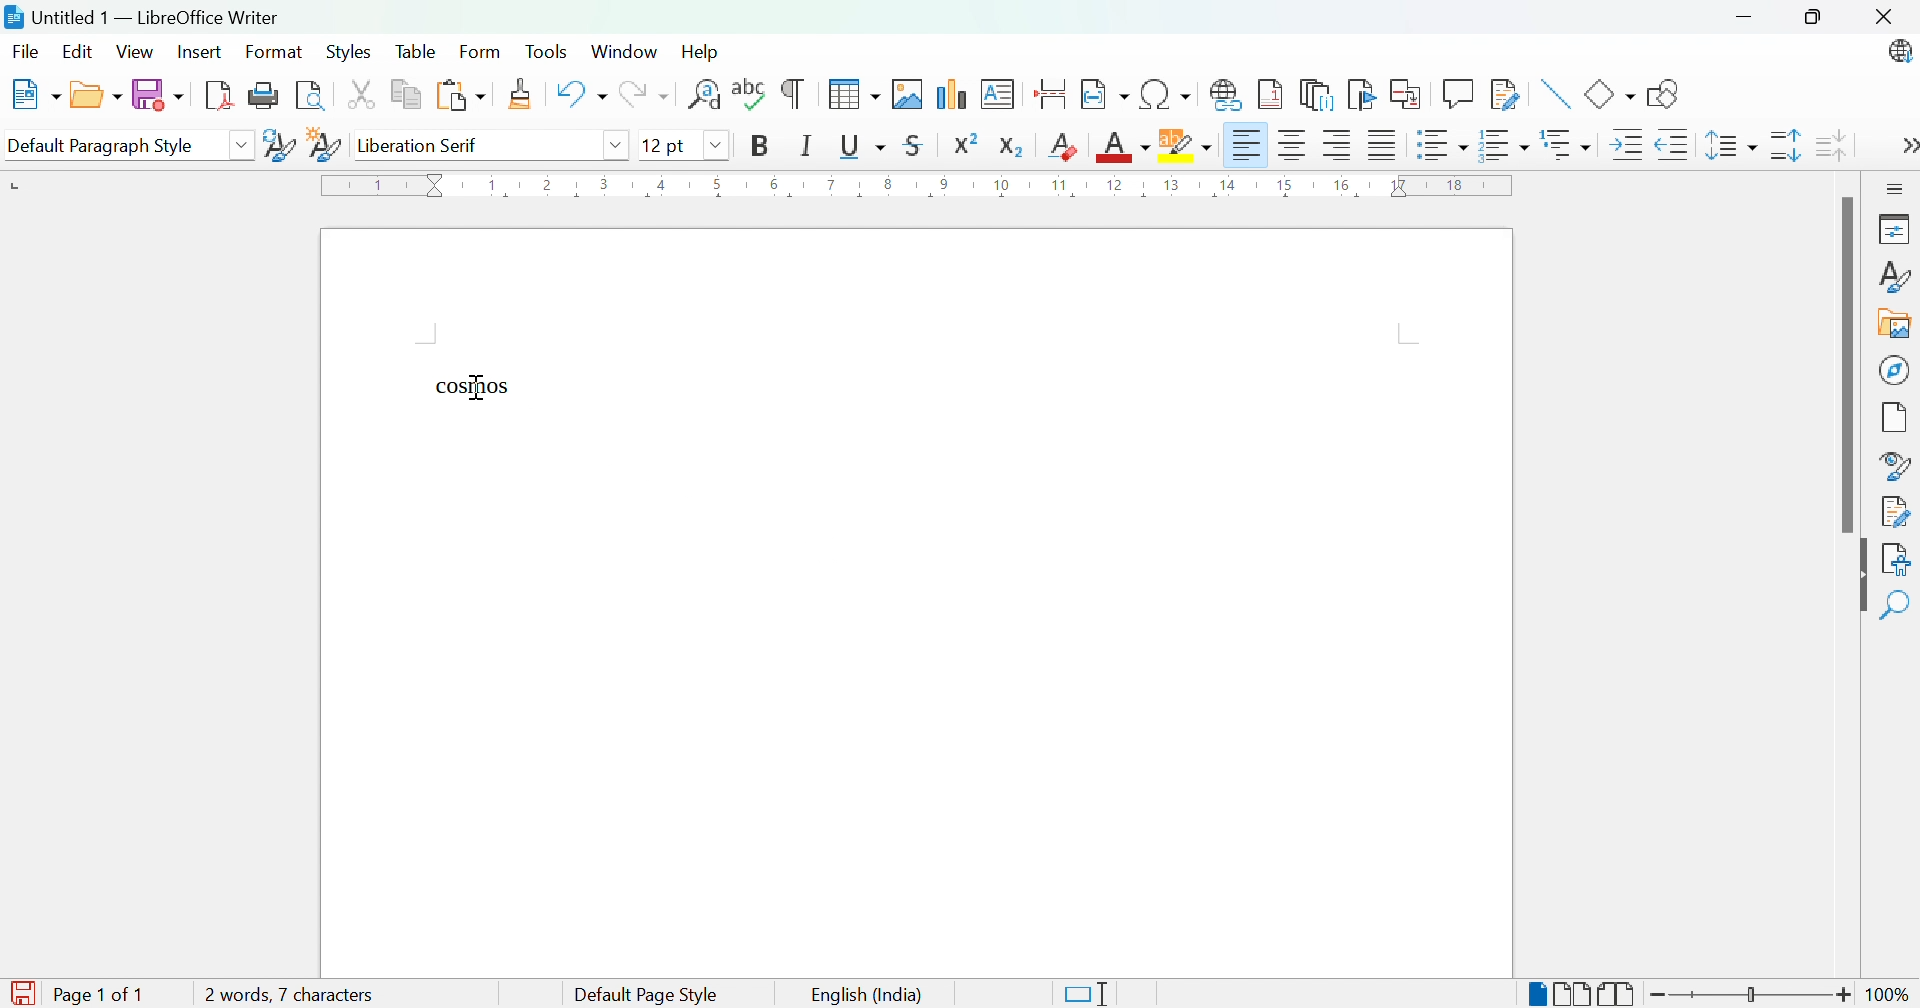  What do you see at coordinates (1225, 98) in the screenshot?
I see `Insert hyperlink` at bounding box center [1225, 98].